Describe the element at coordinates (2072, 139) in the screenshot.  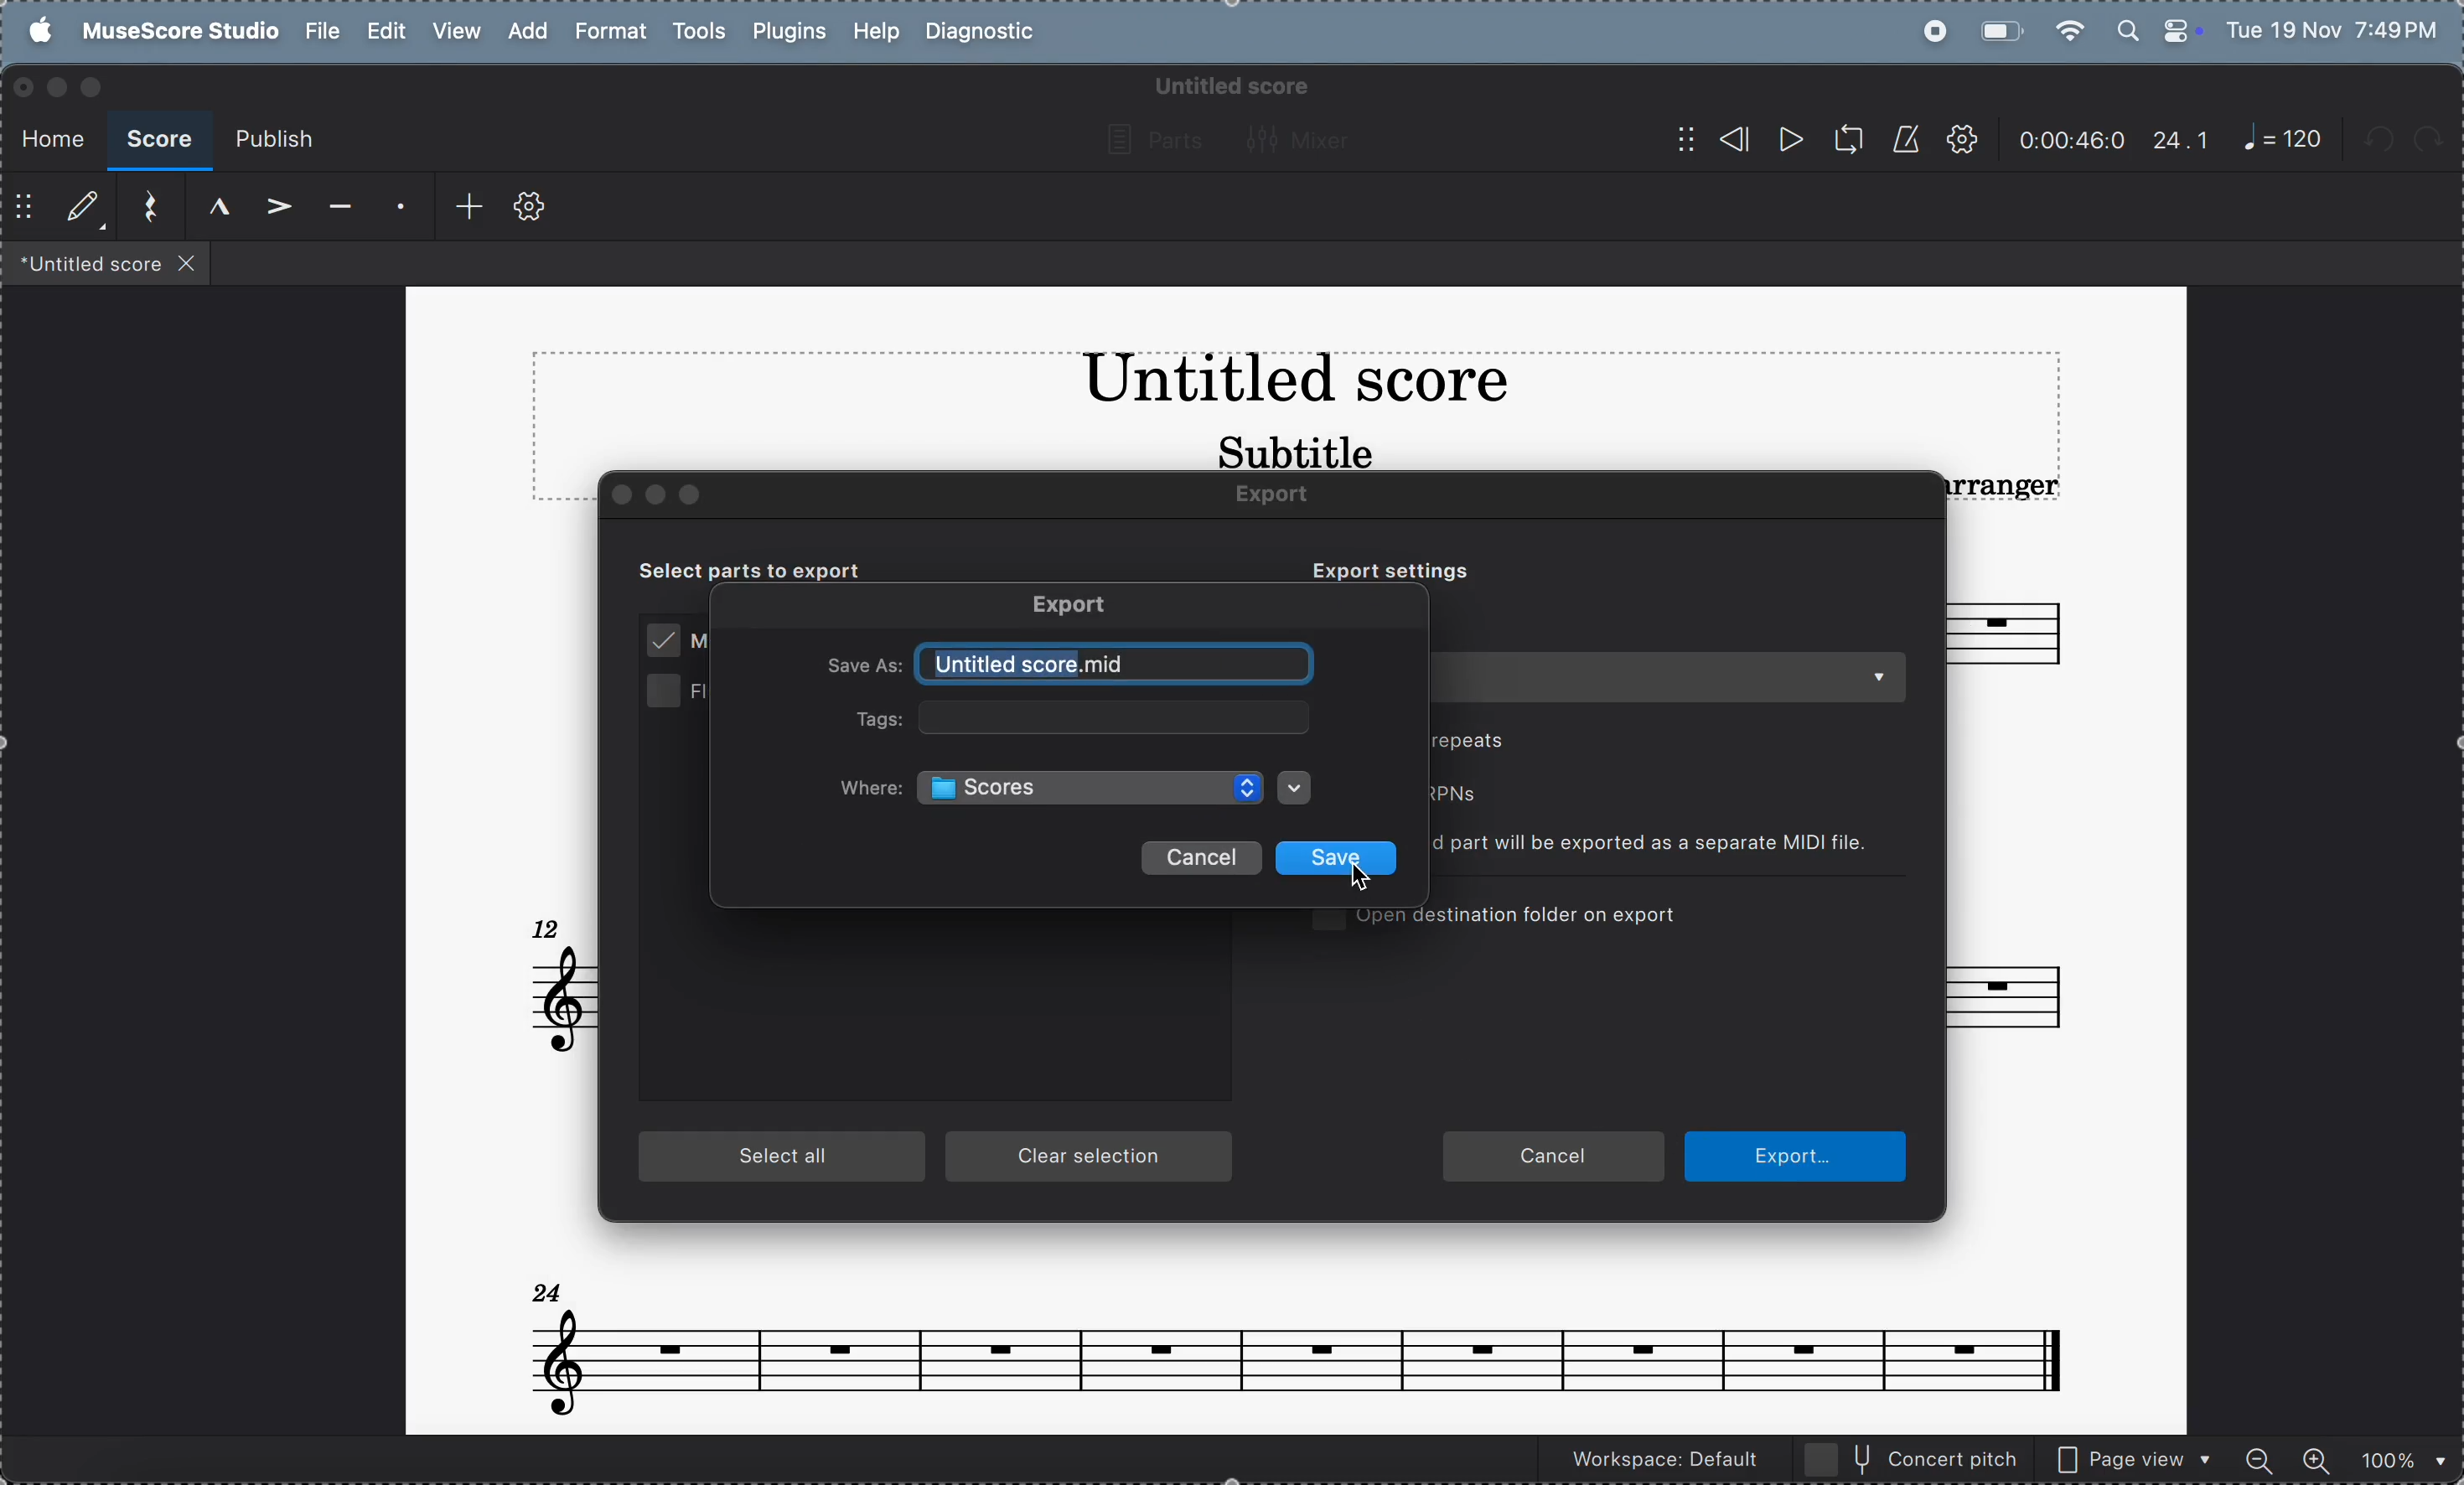
I see `timeframe` at that location.